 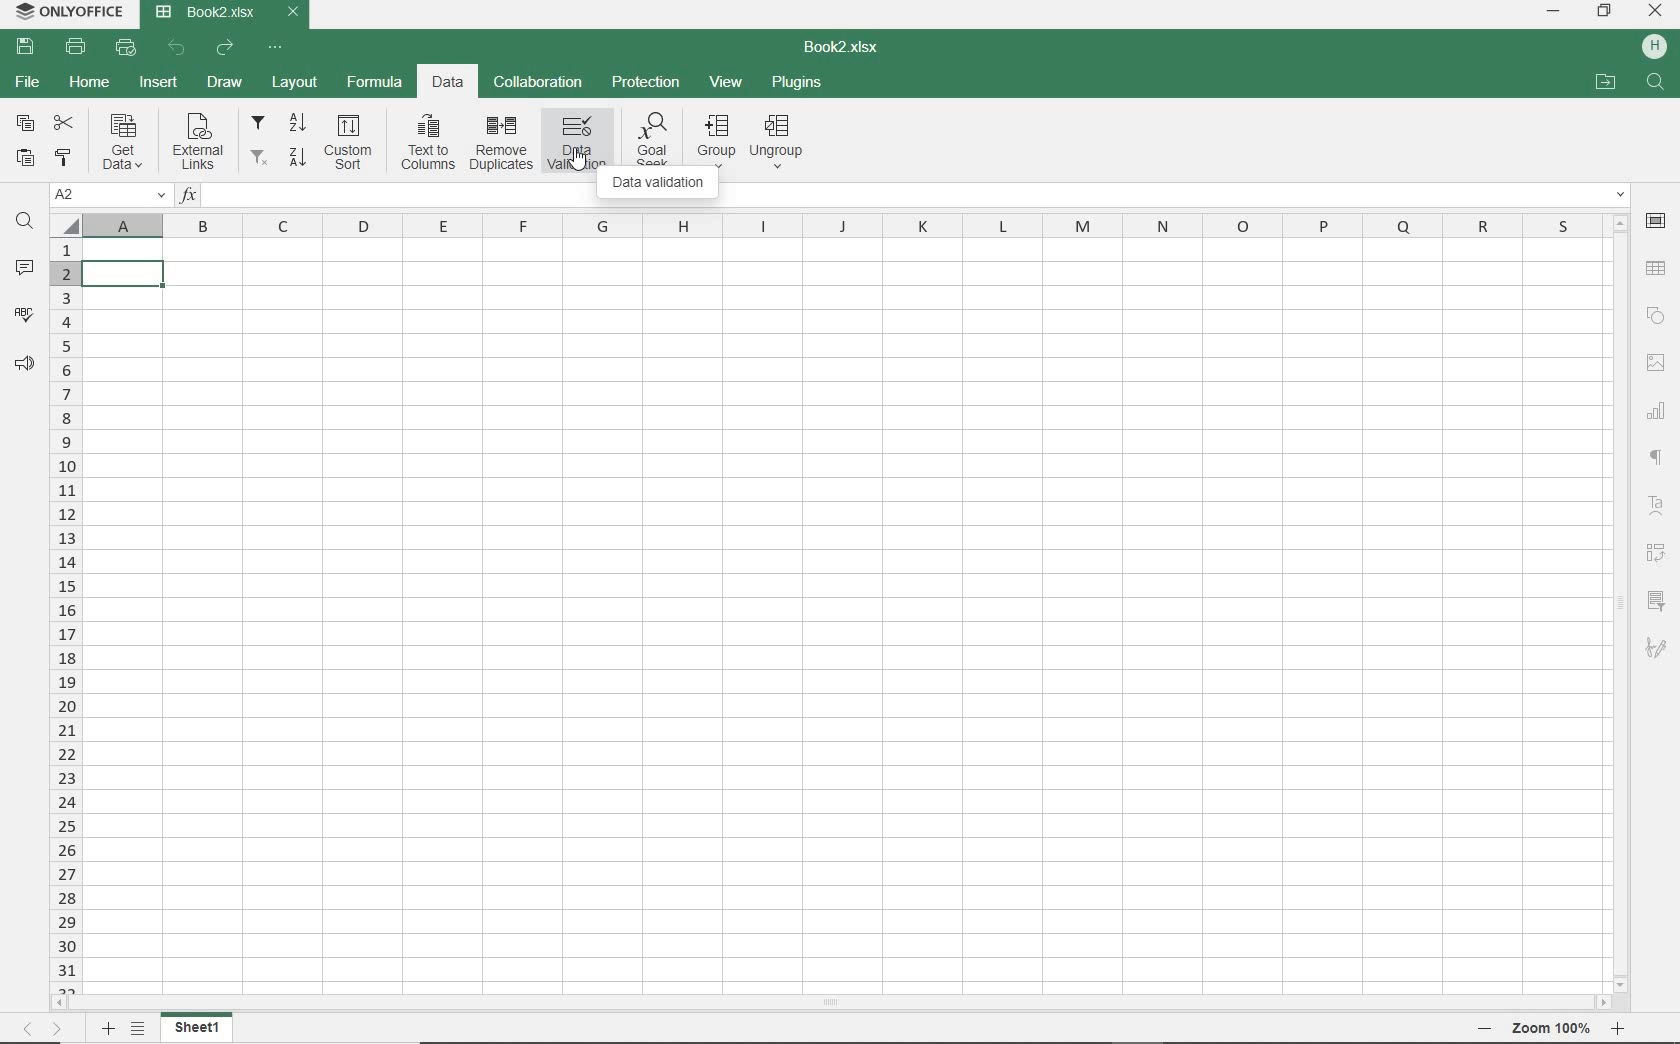 I want to click on CUSTOMIZE QUICK ACCESS TOOLBAR, so click(x=277, y=49).